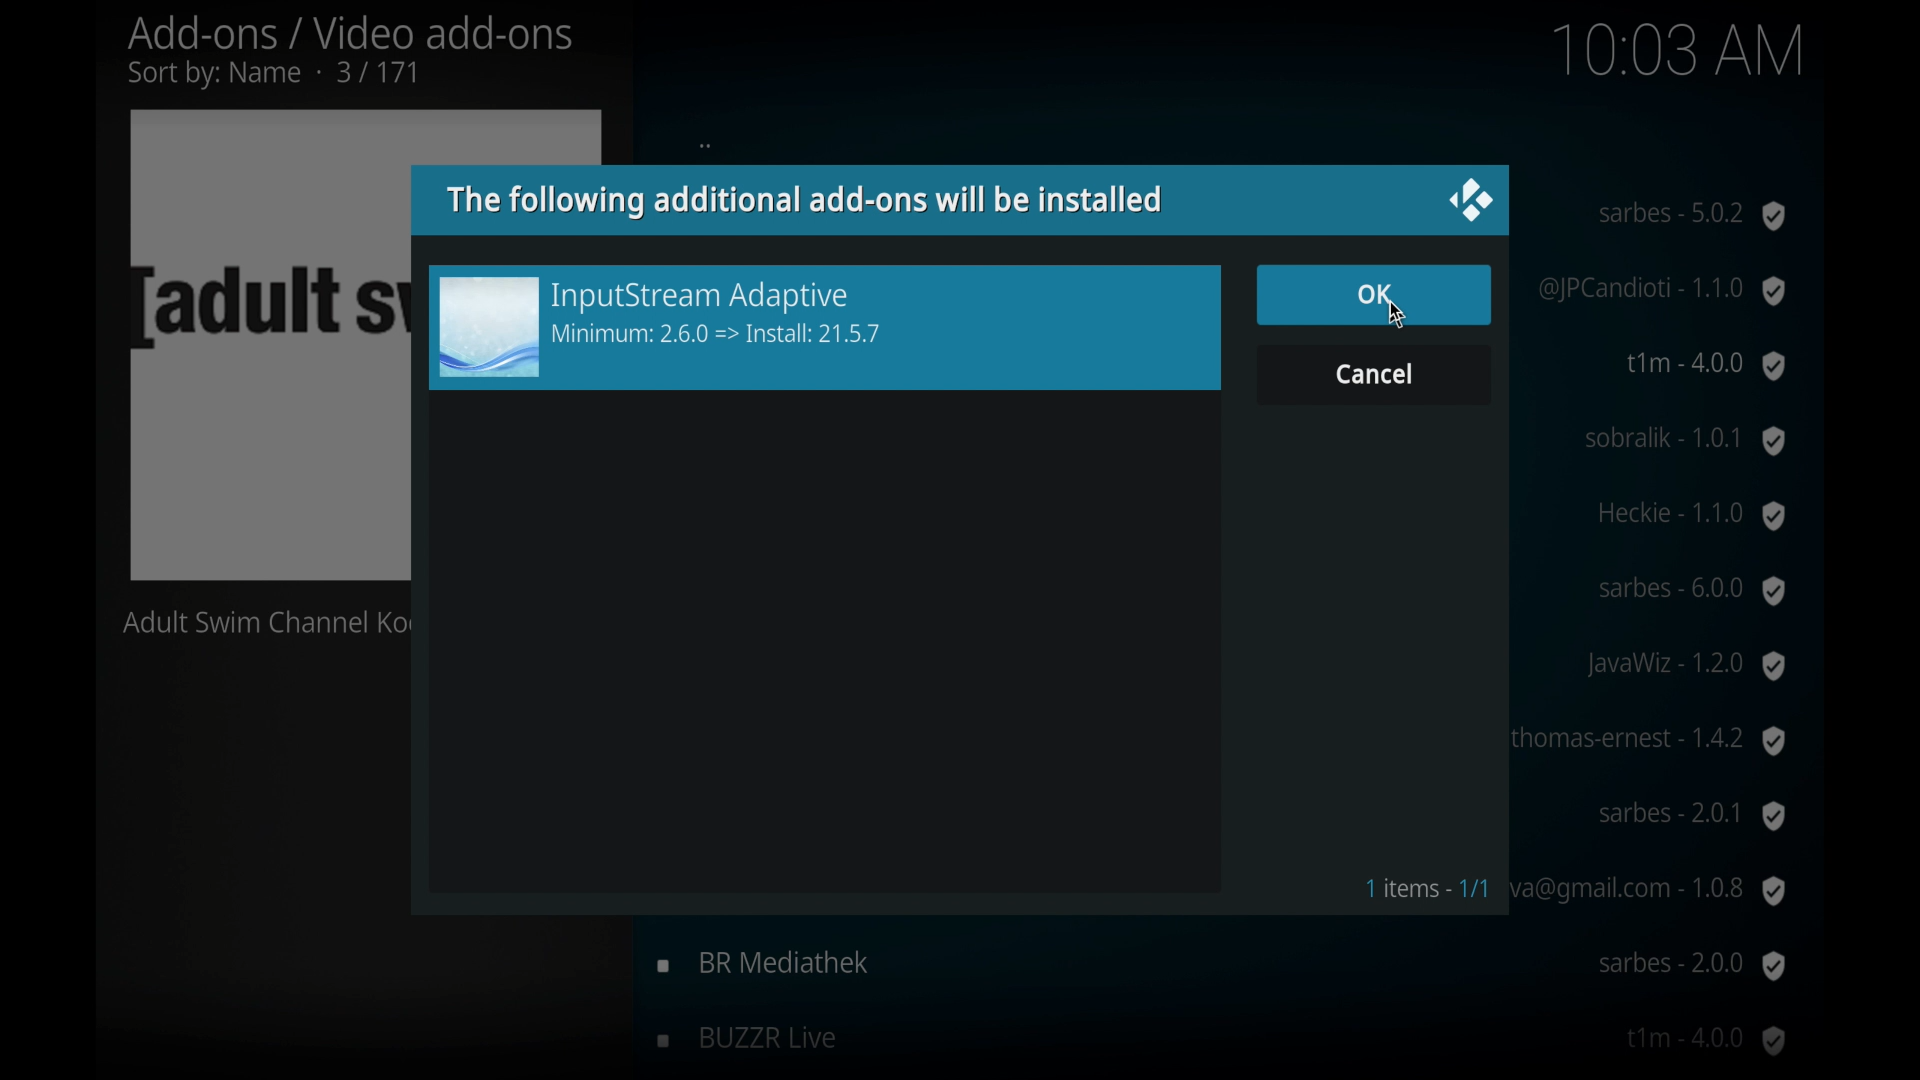 This screenshot has width=1920, height=1080. I want to click on cancel, so click(1375, 374).